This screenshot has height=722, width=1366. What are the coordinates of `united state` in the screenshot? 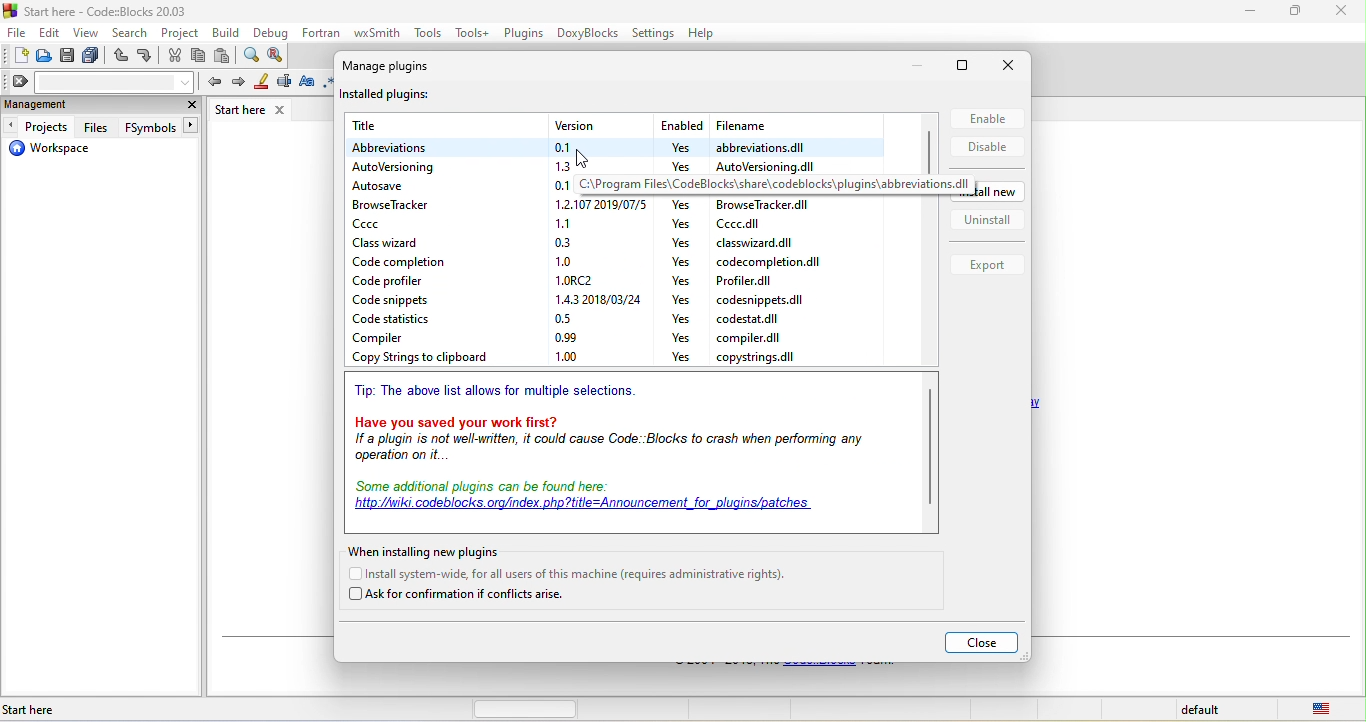 It's located at (1325, 710).